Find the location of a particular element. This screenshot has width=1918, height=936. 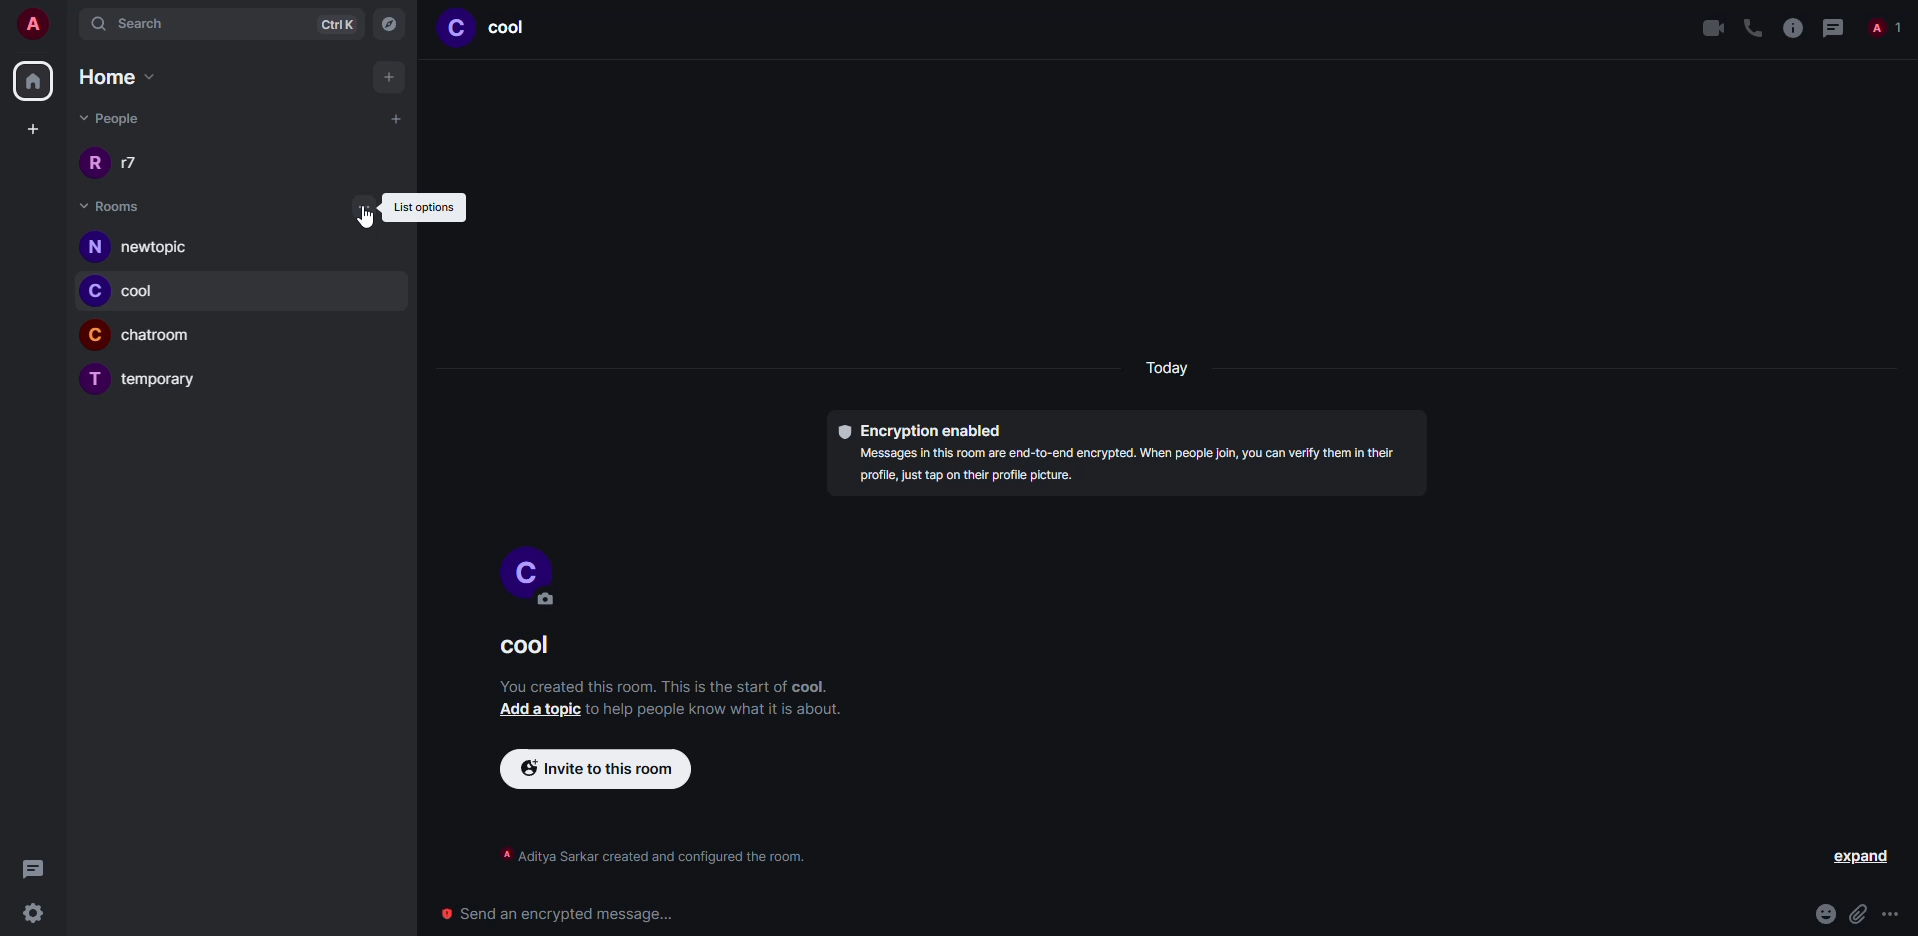

room is located at coordinates (154, 245).